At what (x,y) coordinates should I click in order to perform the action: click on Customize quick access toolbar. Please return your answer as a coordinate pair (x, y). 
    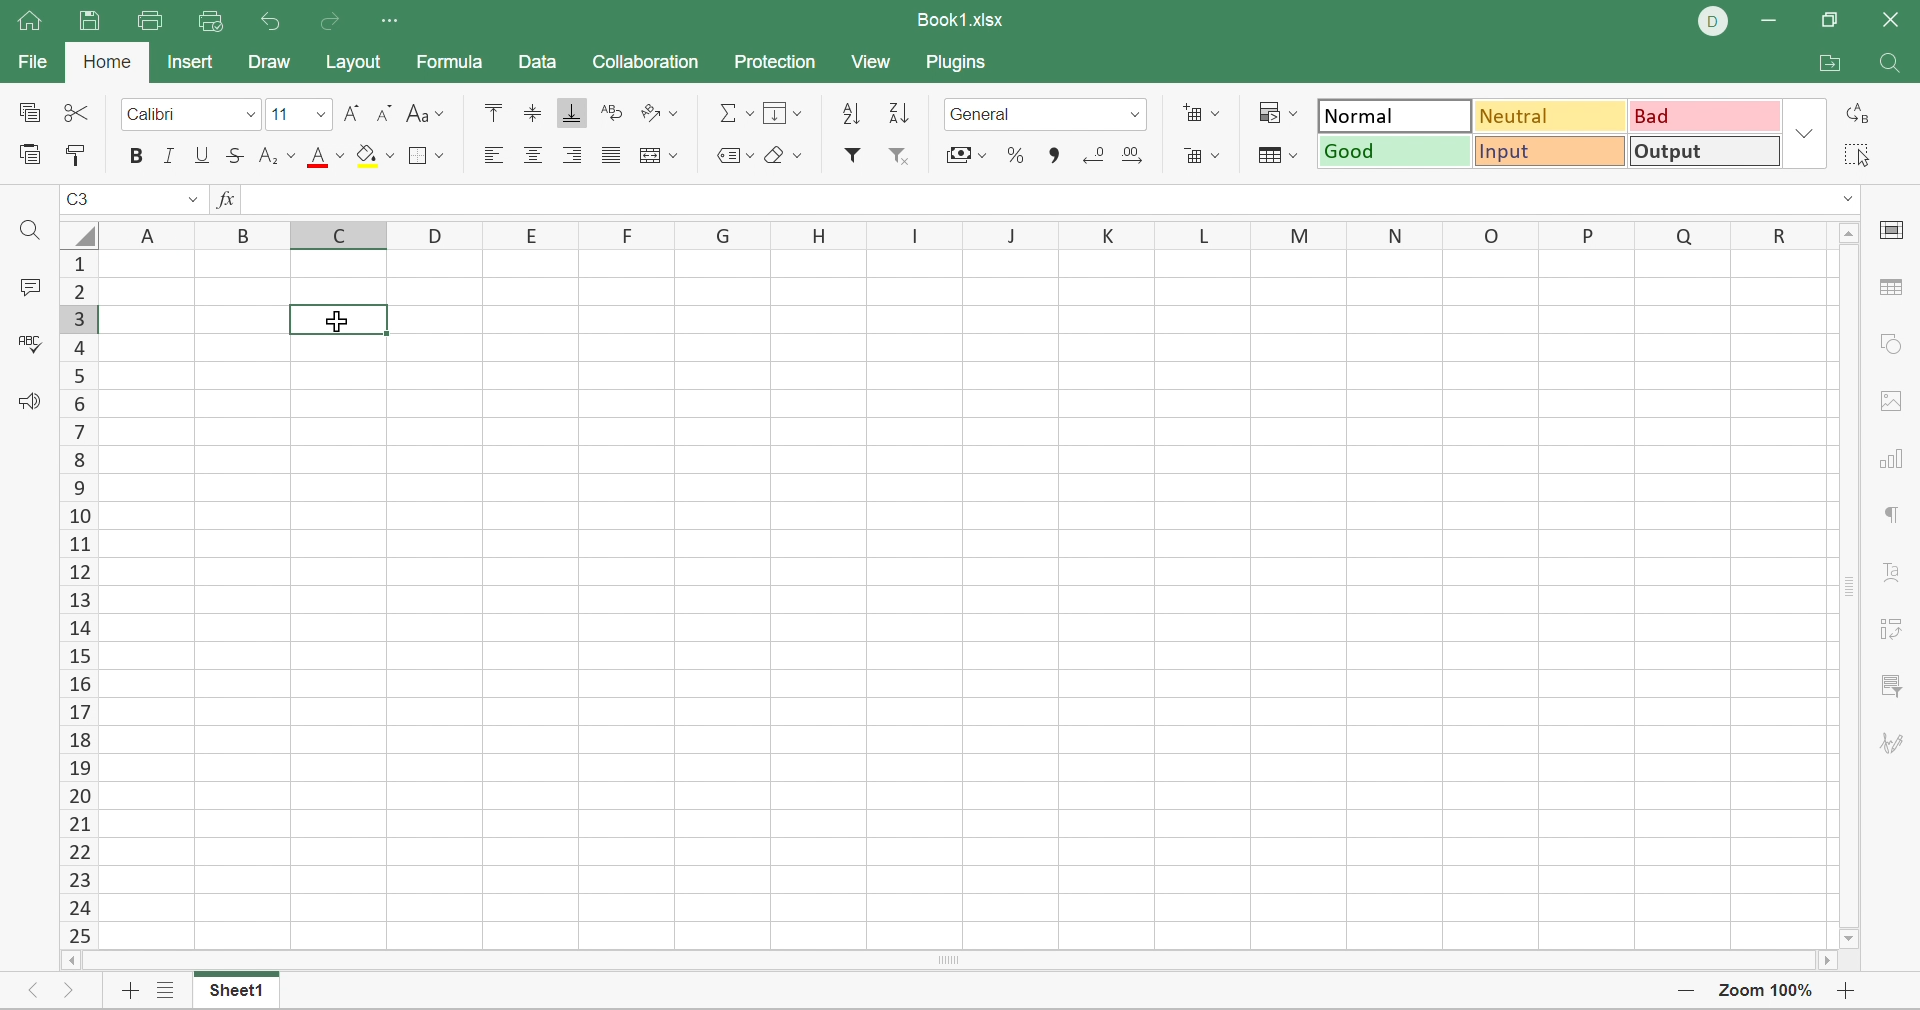
    Looking at the image, I should click on (395, 23).